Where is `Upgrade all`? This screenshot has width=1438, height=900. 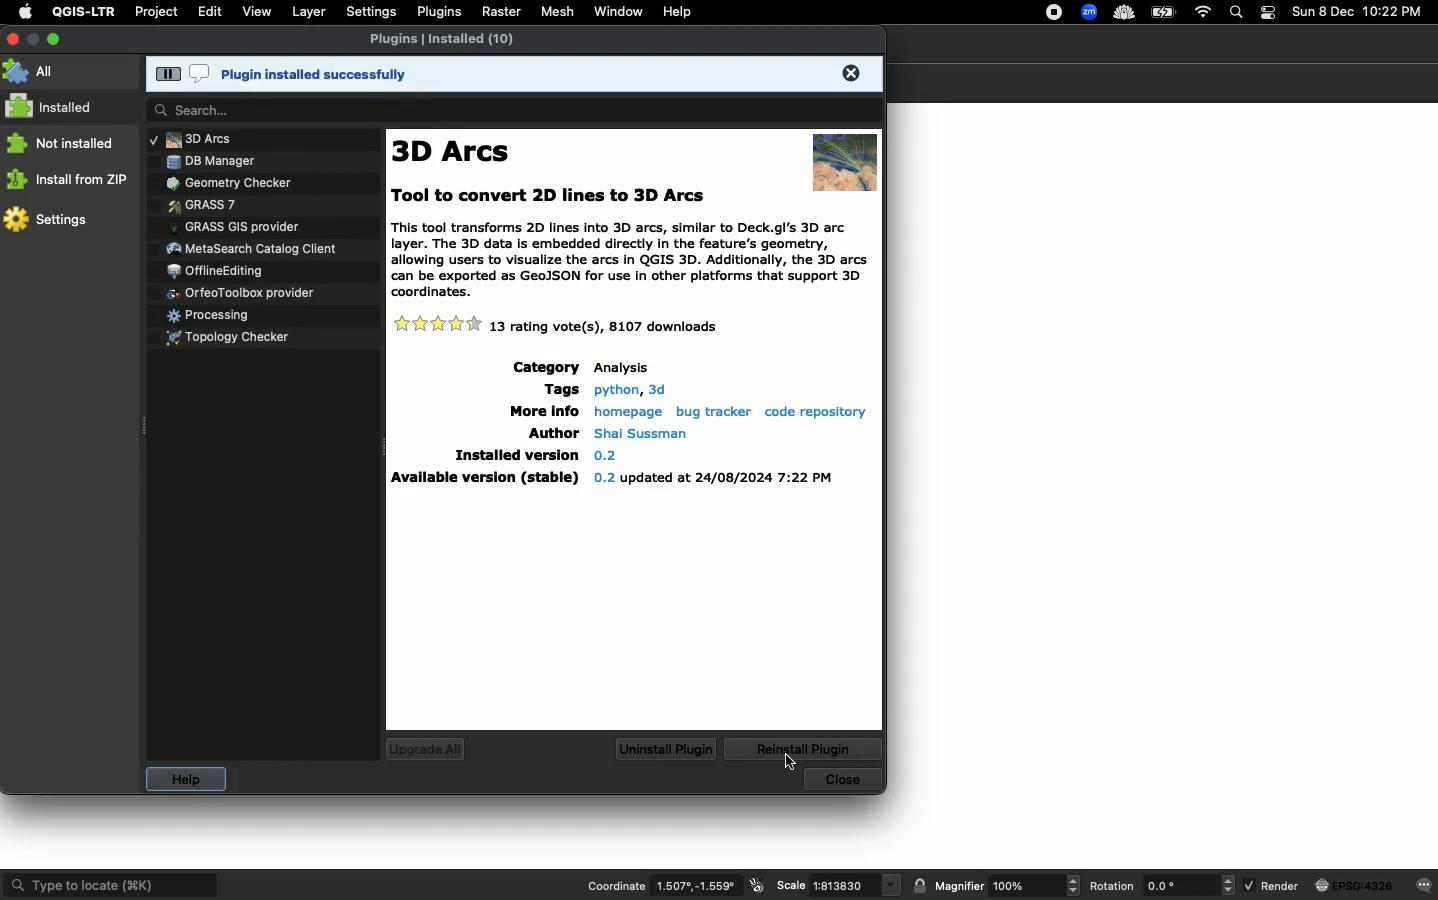 Upgrade all is located at coordinates (426, 750).